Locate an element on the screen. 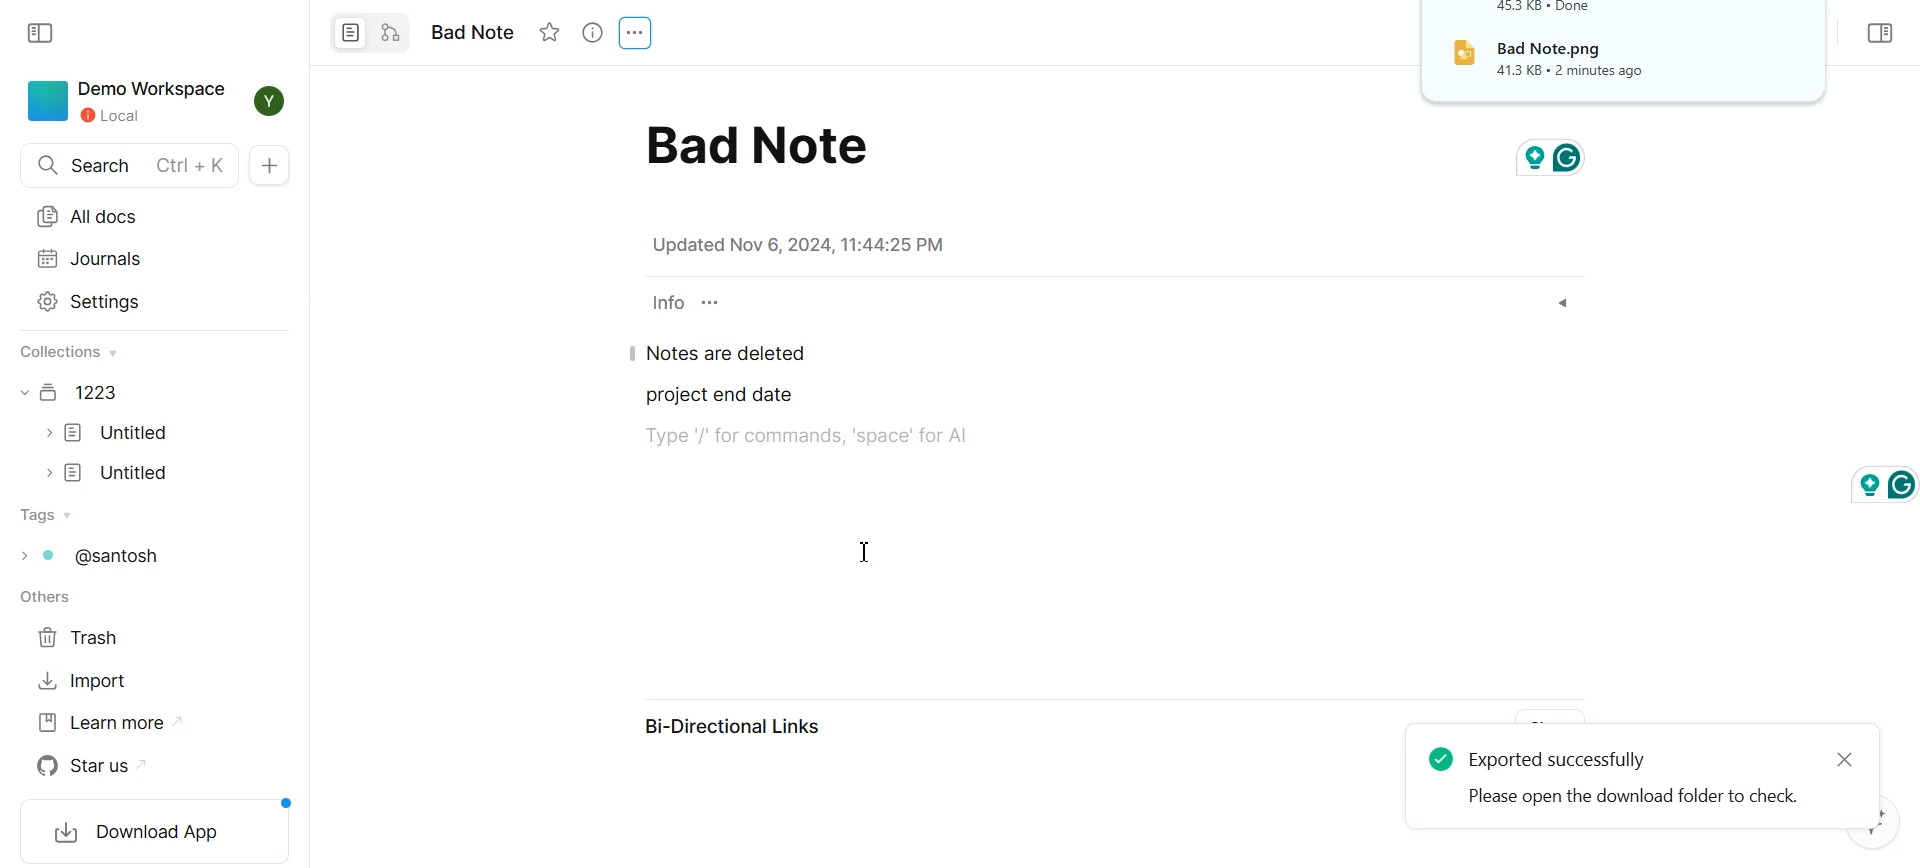  Tags  is located at coordinates (89, 554).